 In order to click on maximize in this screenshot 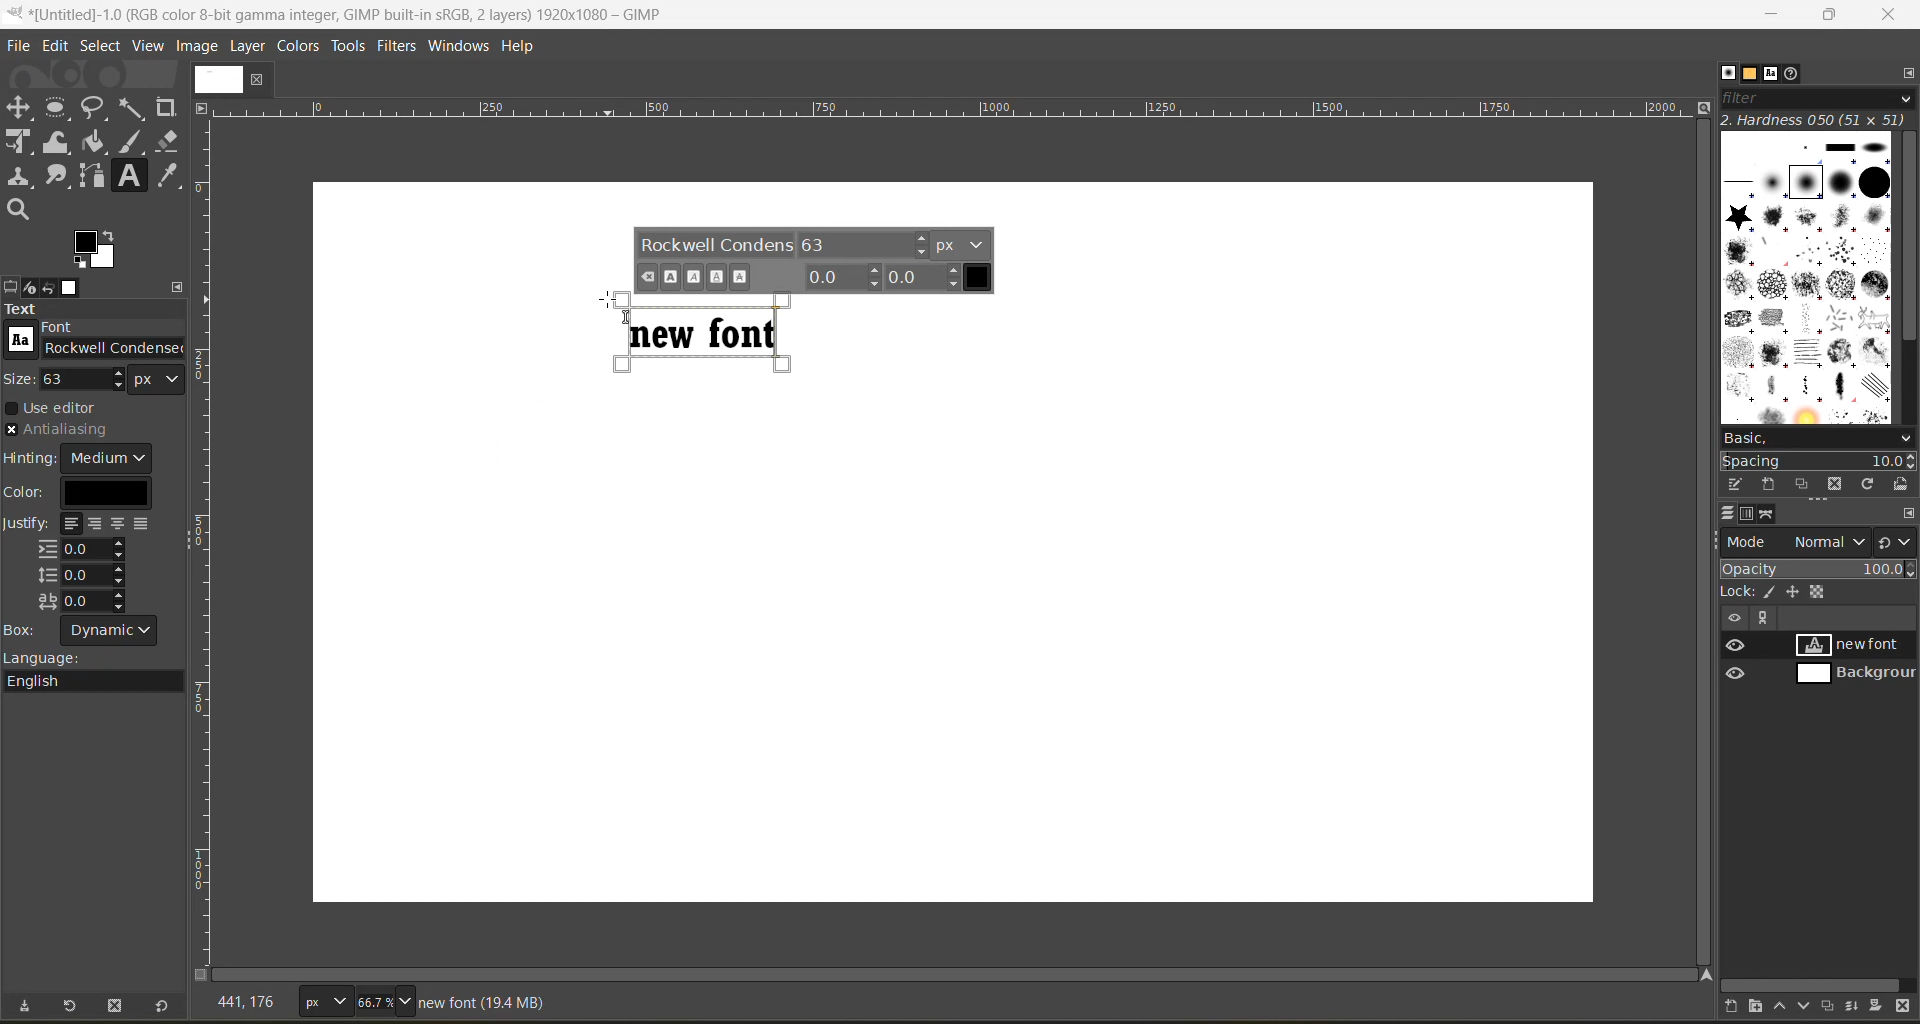, I will do `click(1829, 18)`.